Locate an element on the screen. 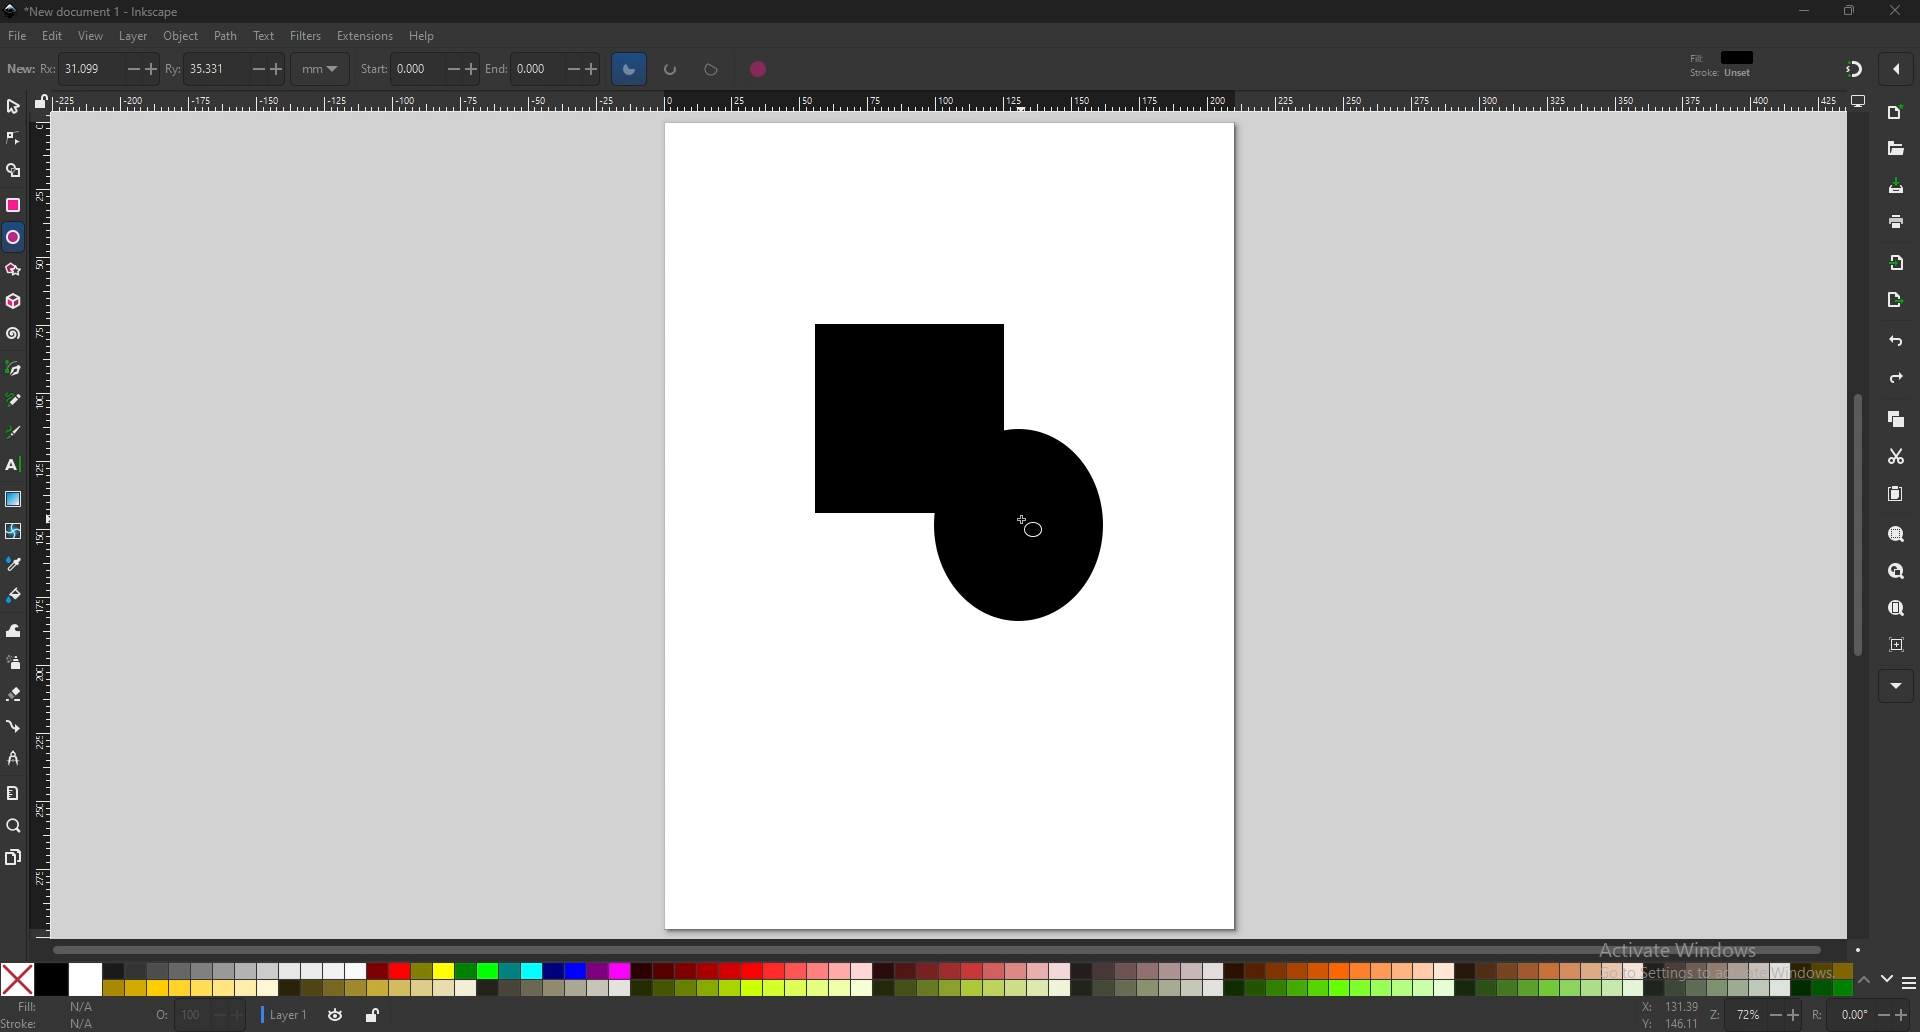 The width and height of the screenshot is (1920, 1032). ellipse is located at coordinates (13, 236).